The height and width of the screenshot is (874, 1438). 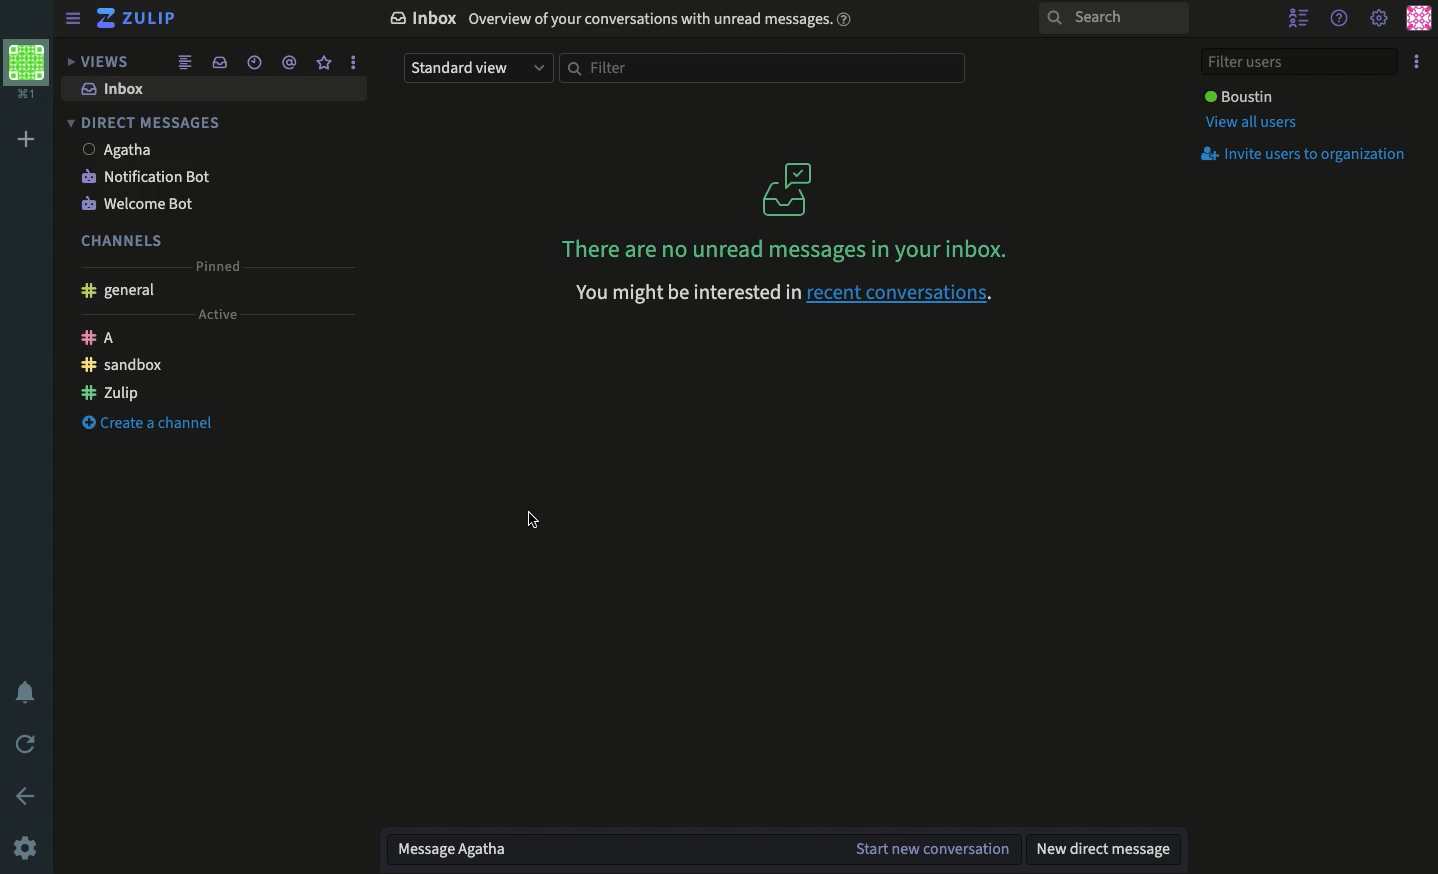 I want to click on Zulip, so click(x=137, y=18).